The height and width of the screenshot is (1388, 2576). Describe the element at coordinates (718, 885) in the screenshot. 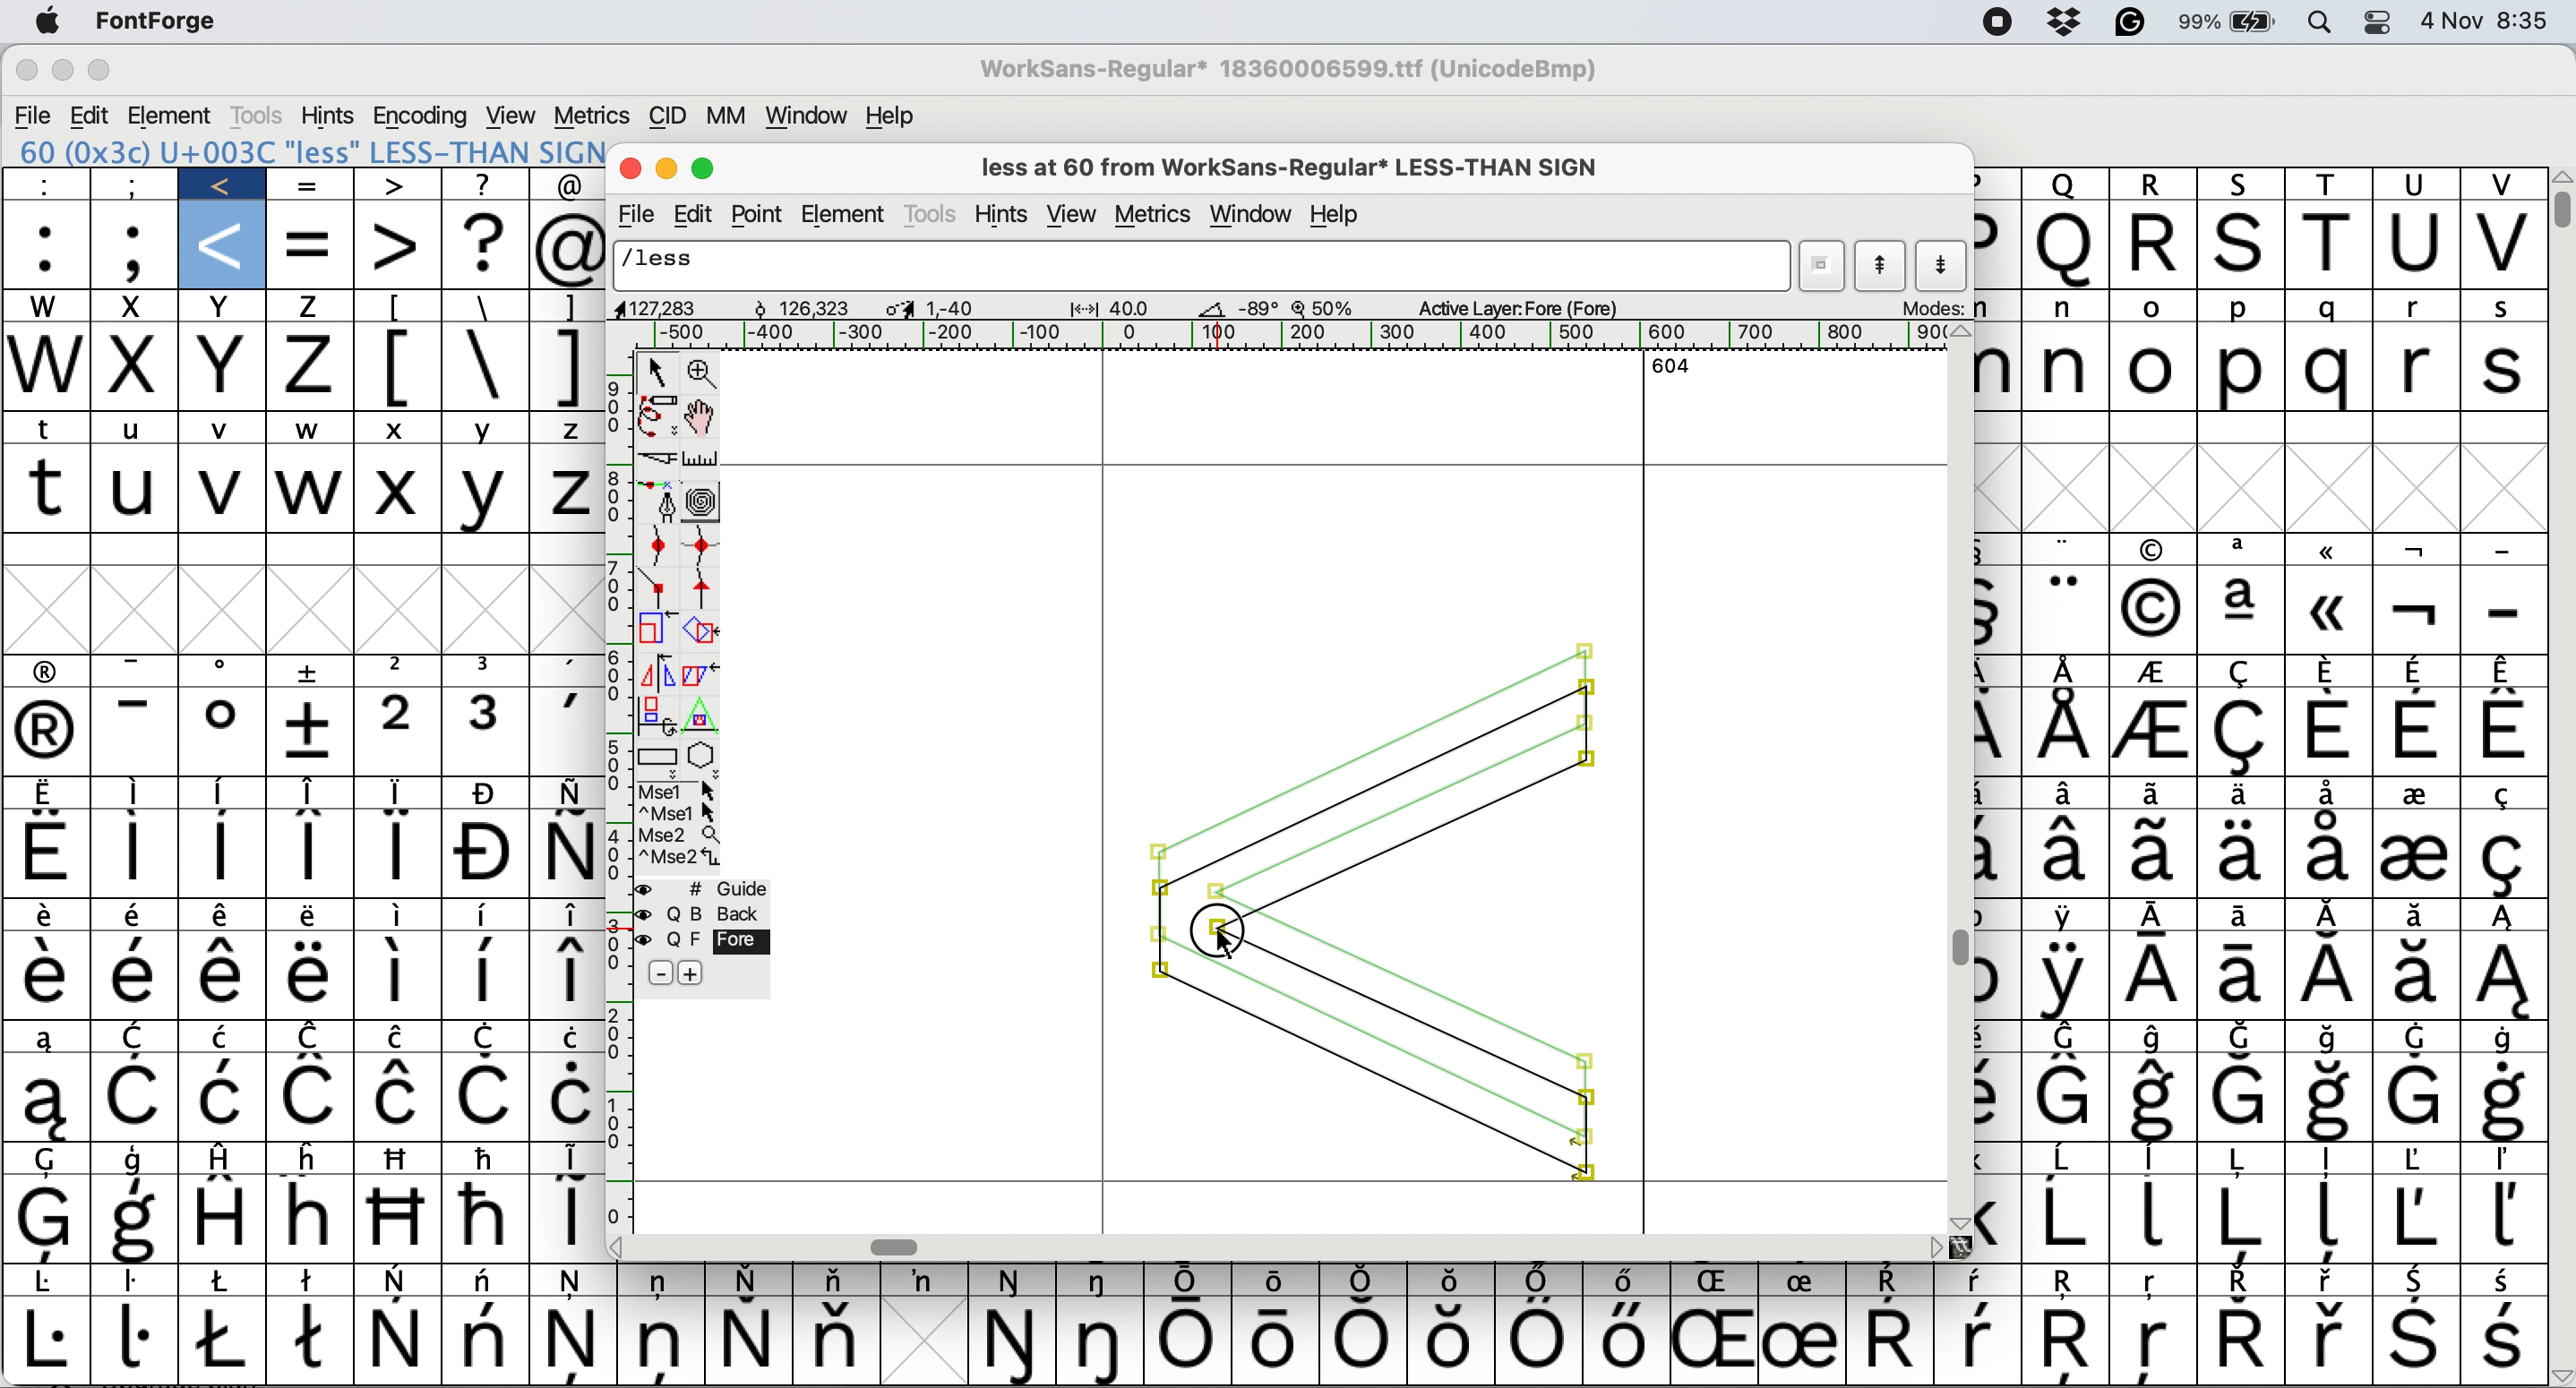

I see `guide` at that location.